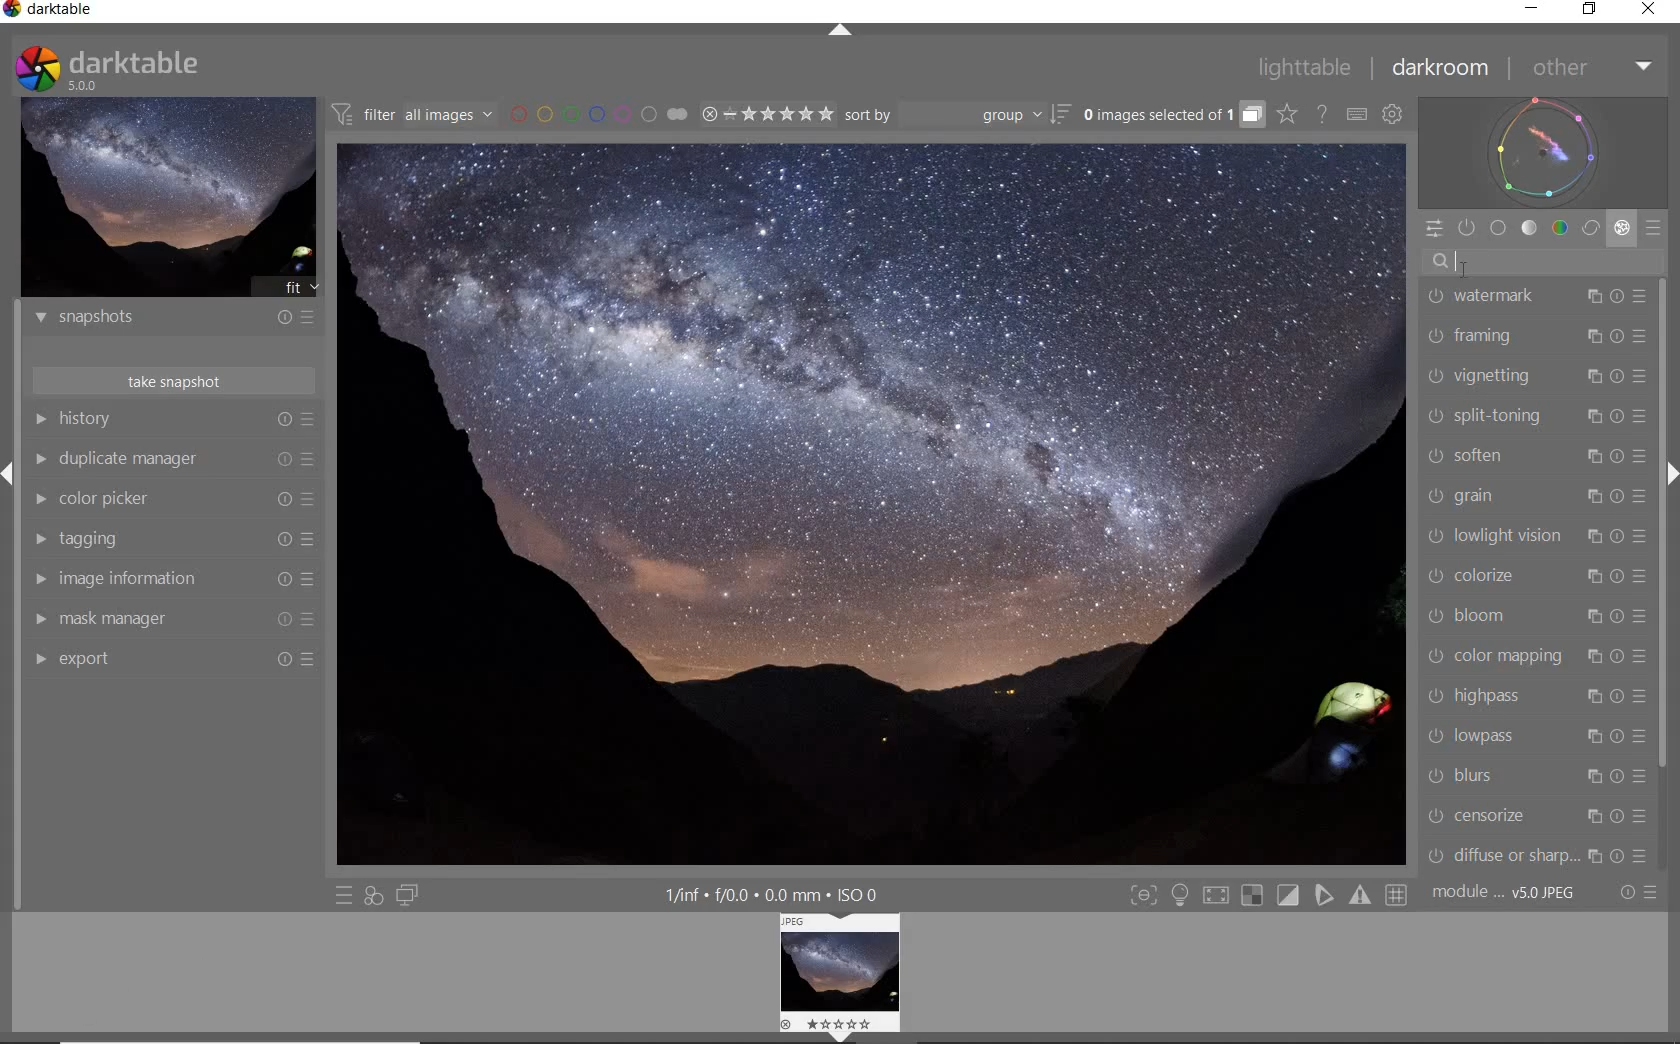 This screenshot has height=1044, width=1680. What do you see at coordinates (1638, 581) in the screenshot?
I see `presets` at bounding box center [1638, 581].